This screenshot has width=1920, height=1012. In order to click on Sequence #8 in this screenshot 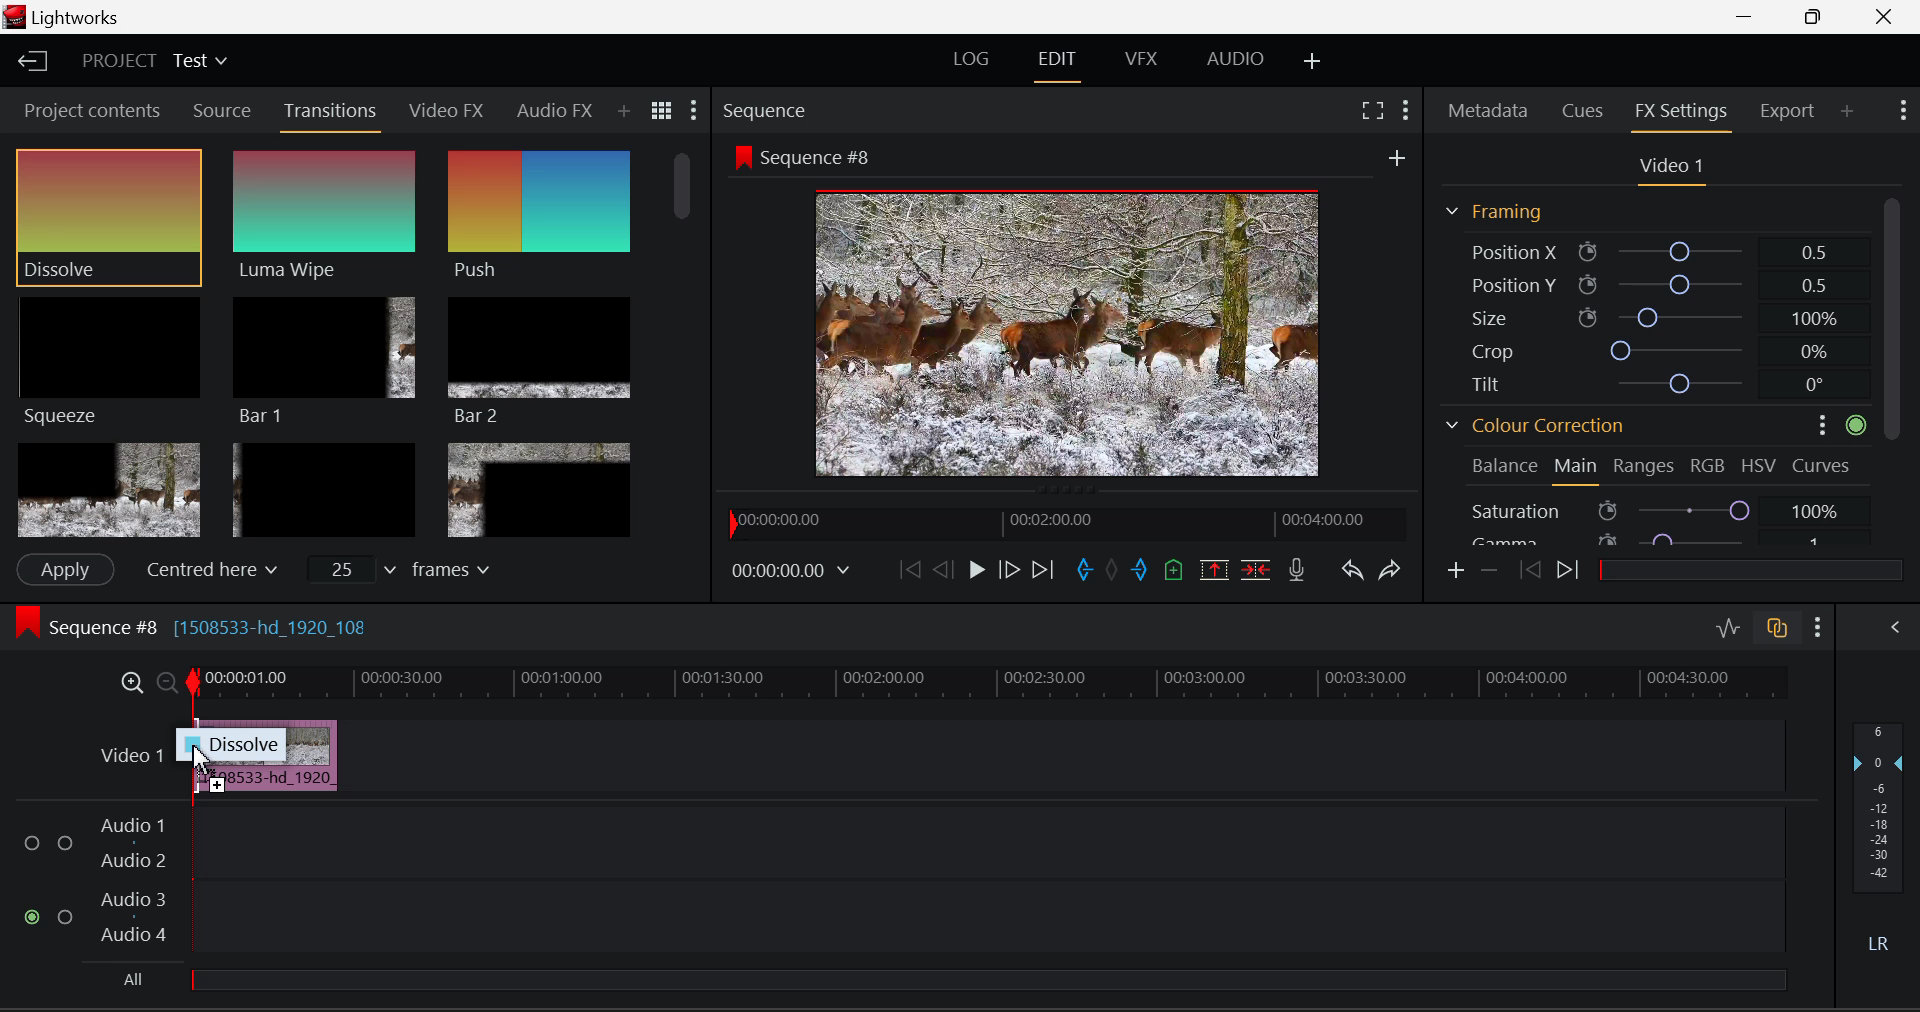, I will do `click(802, 155)`.